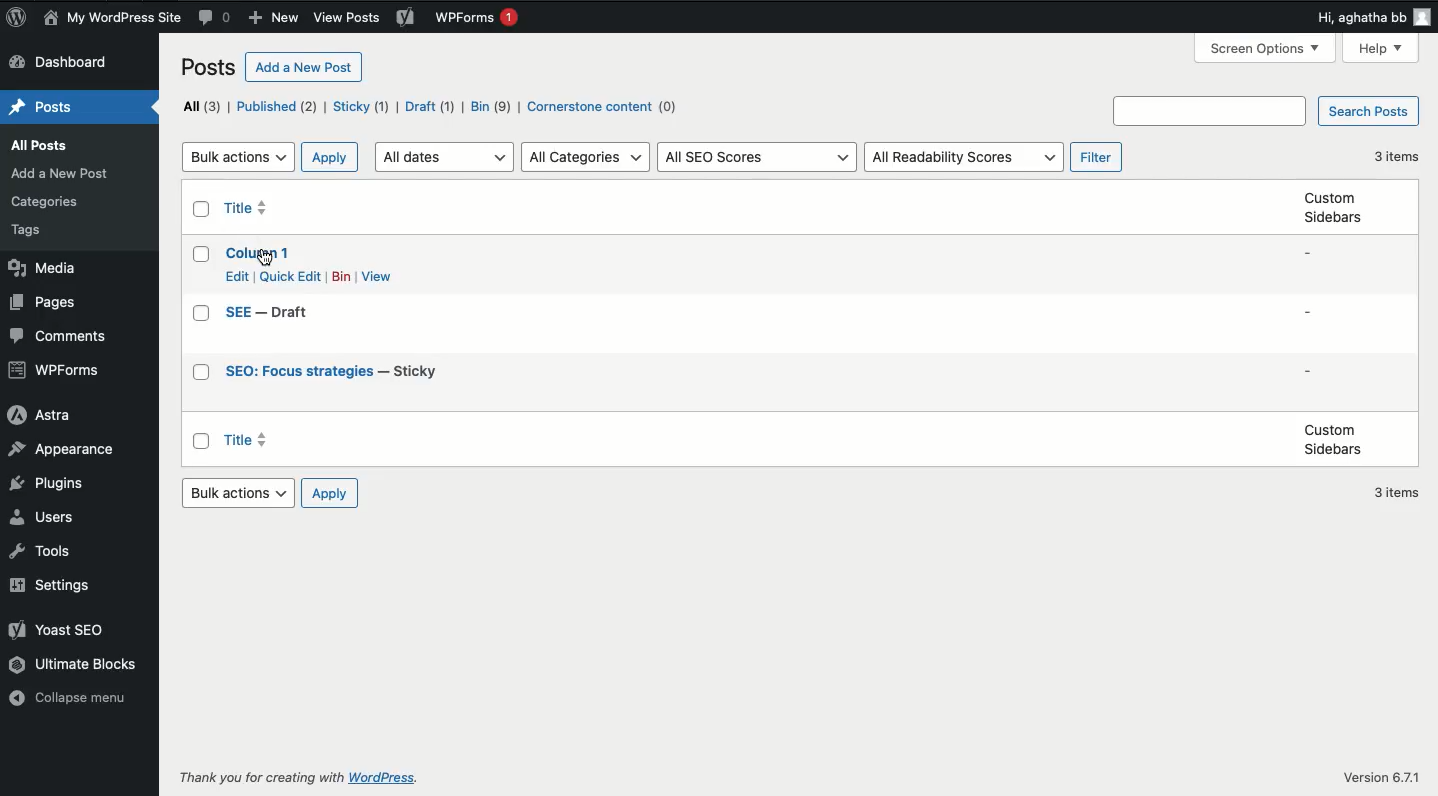  I want to click on Thank you for creating with WordPress, so click(295, 780).